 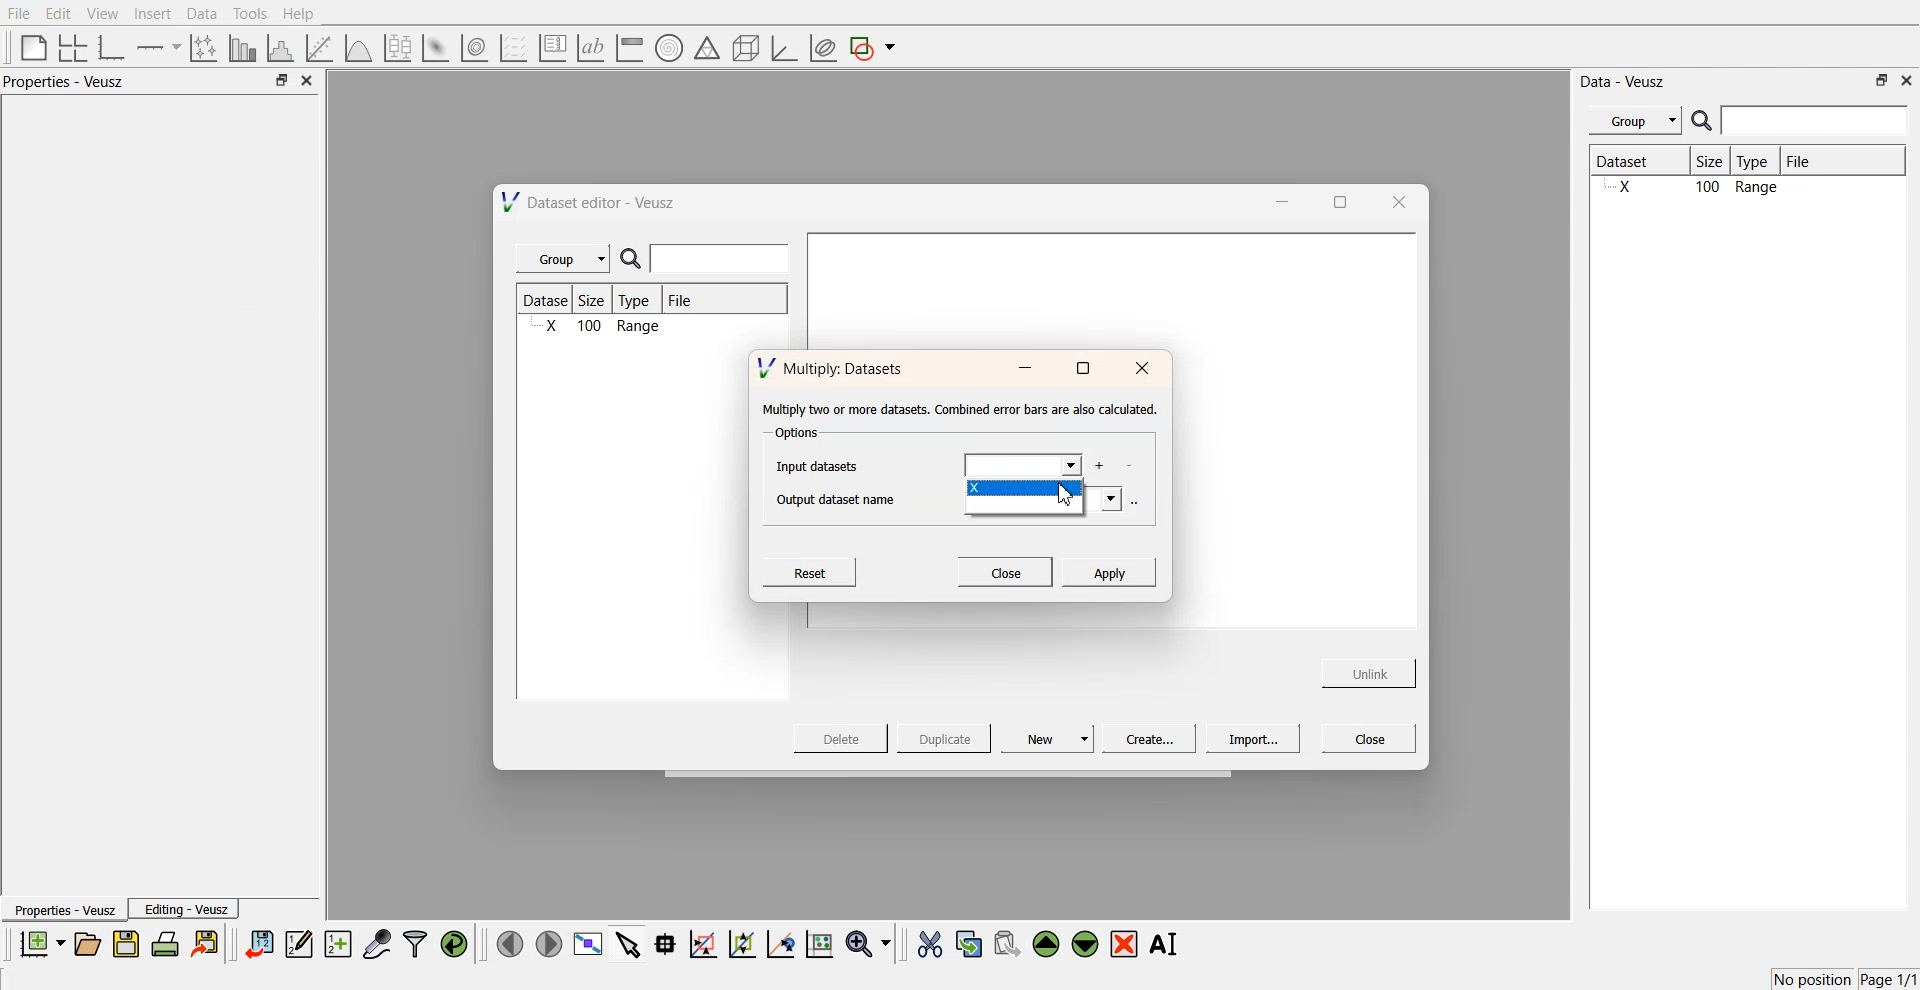 What do you see at coordinates (780, 943) in the screenshot?
I see `recenter the graph axes` at bounding box center [780, 943].